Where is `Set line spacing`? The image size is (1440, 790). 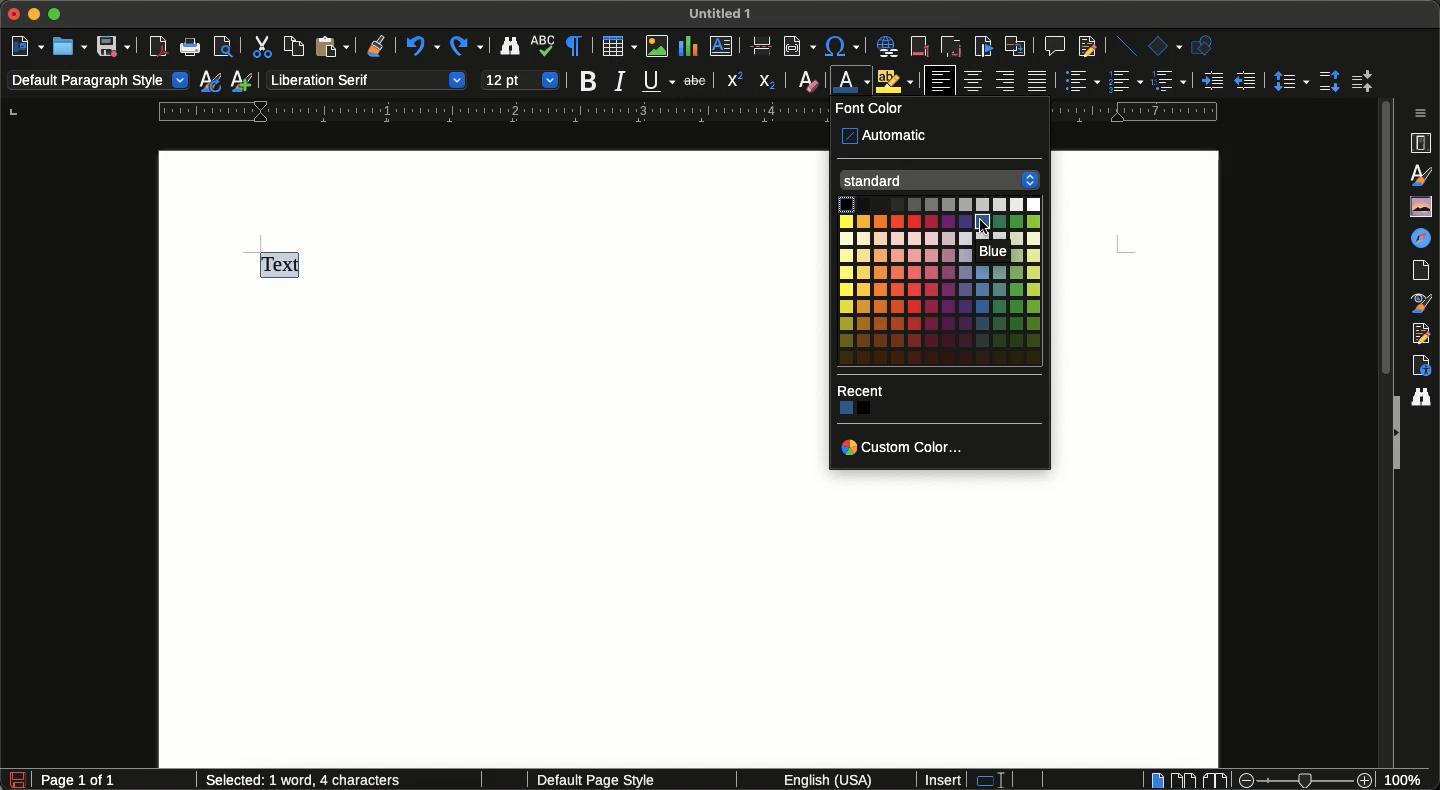 Set line spacing is located at coordinates (1289, 80).